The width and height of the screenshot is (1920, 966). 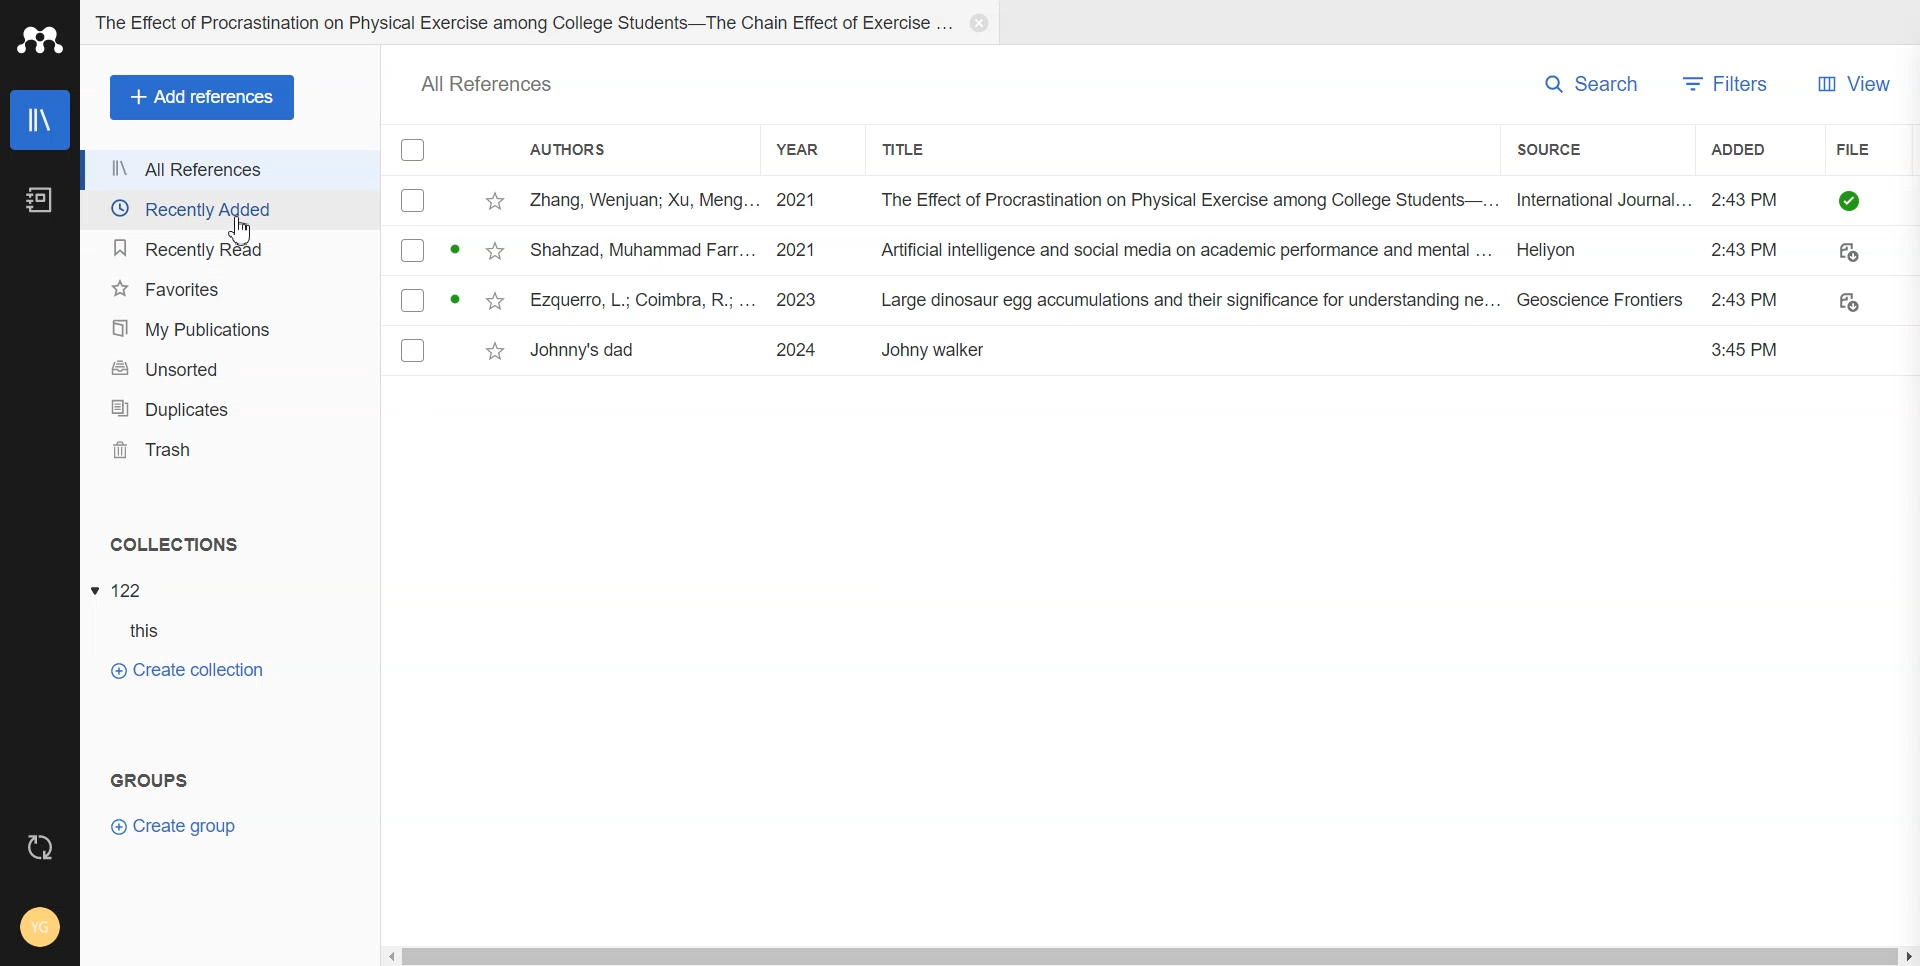 What do you see at coordinates (227, 289) in the screenshot?
I see `Favorites` at bounding box center [227, 289].